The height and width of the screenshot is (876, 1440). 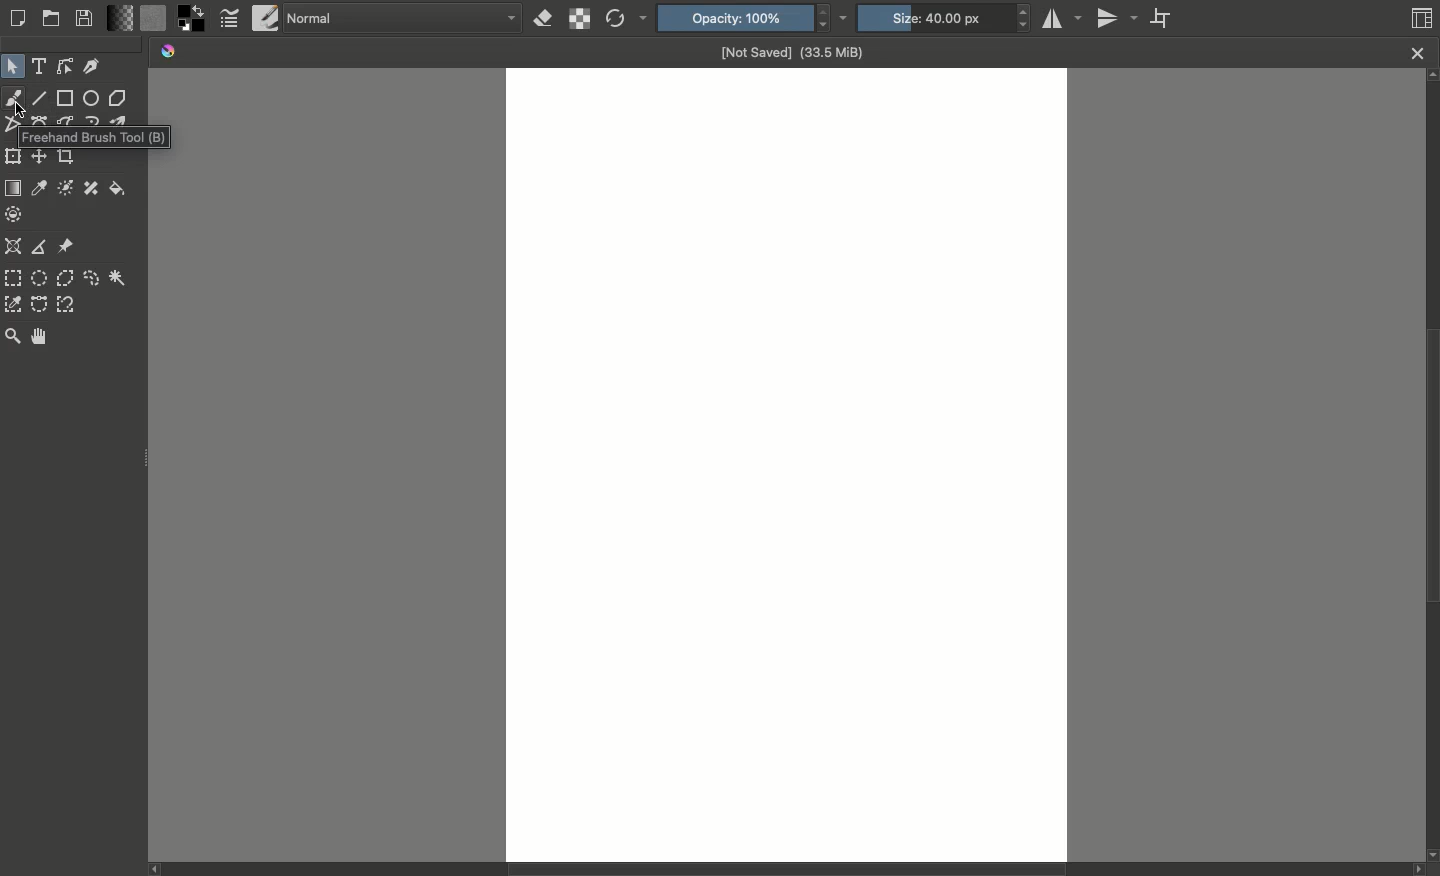 What do you see at coordinates (52, 19) in the screenshot?
I see `Open` at bounding box center [52, 19].